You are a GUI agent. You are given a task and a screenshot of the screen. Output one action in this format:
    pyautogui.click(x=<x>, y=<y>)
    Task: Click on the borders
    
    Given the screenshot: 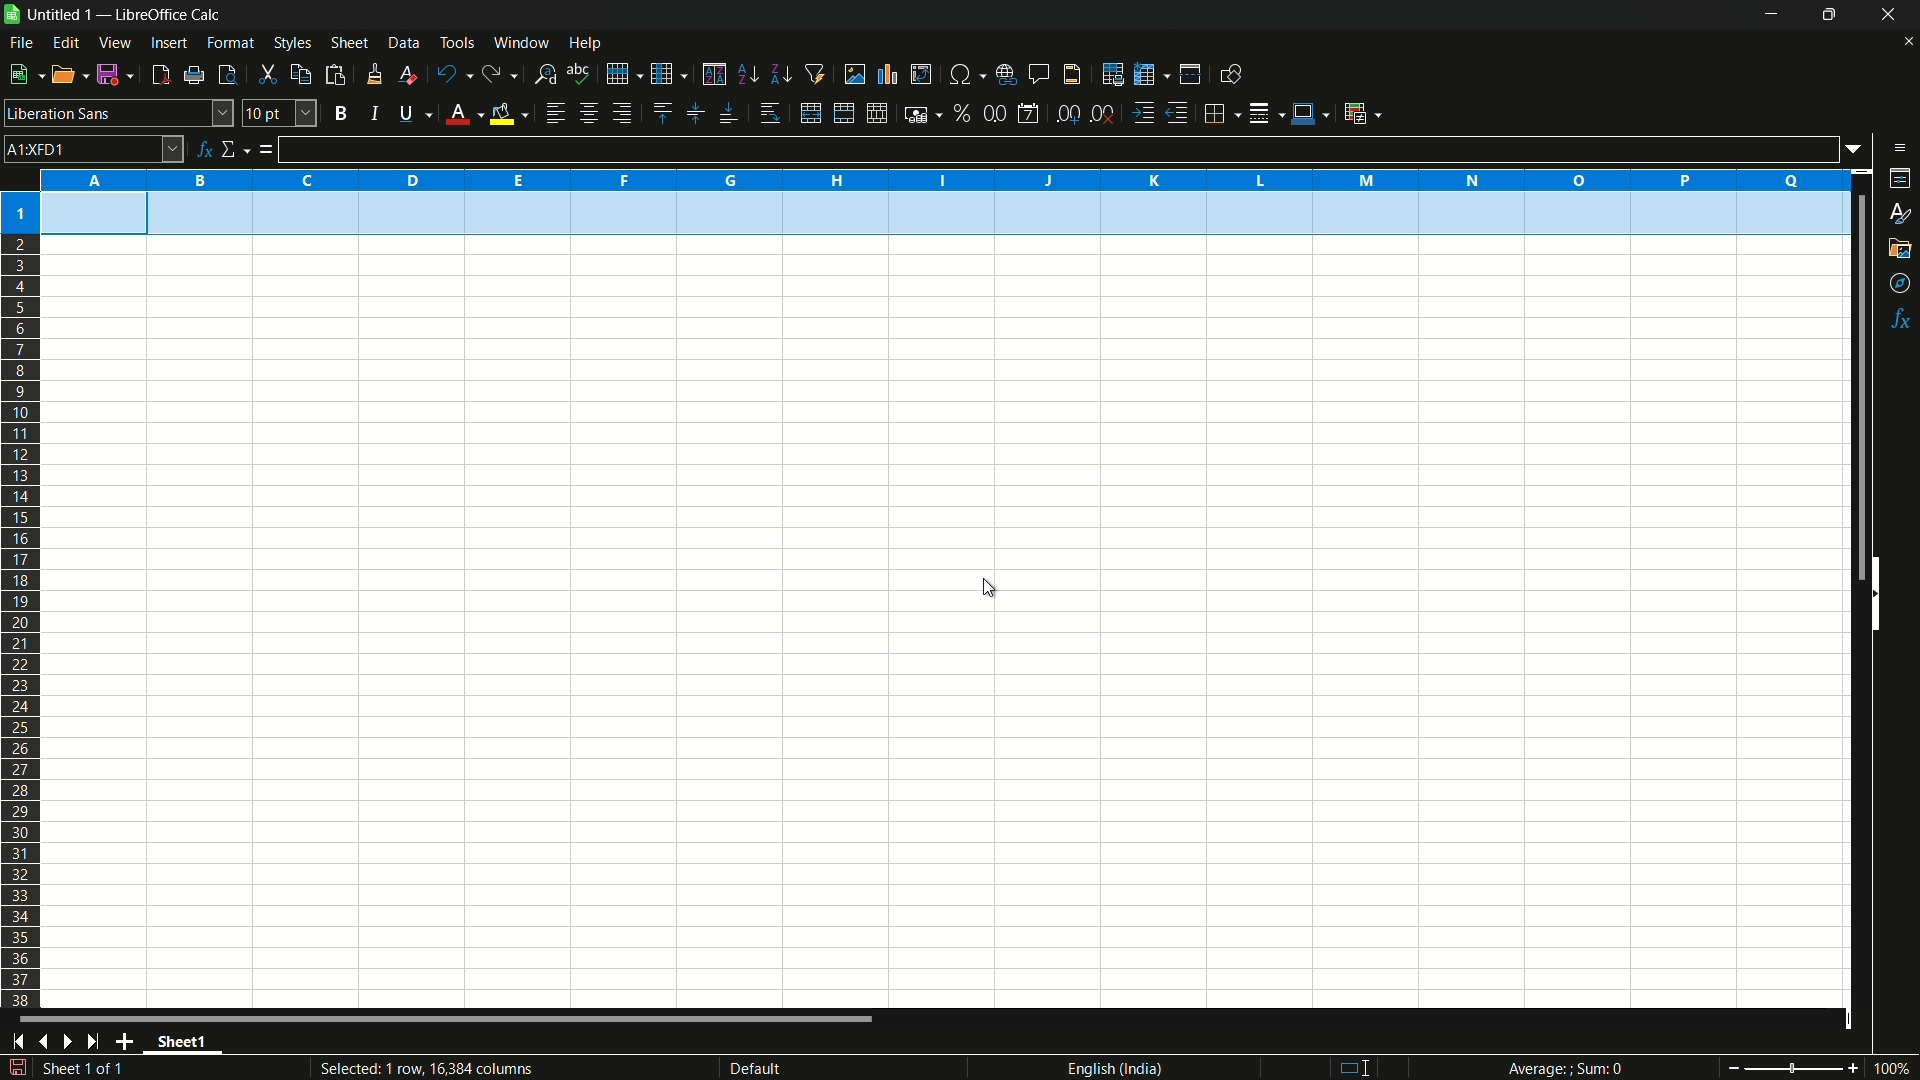 What is the action you would take?
    pyautogui.click(x=1223, y=111)
    